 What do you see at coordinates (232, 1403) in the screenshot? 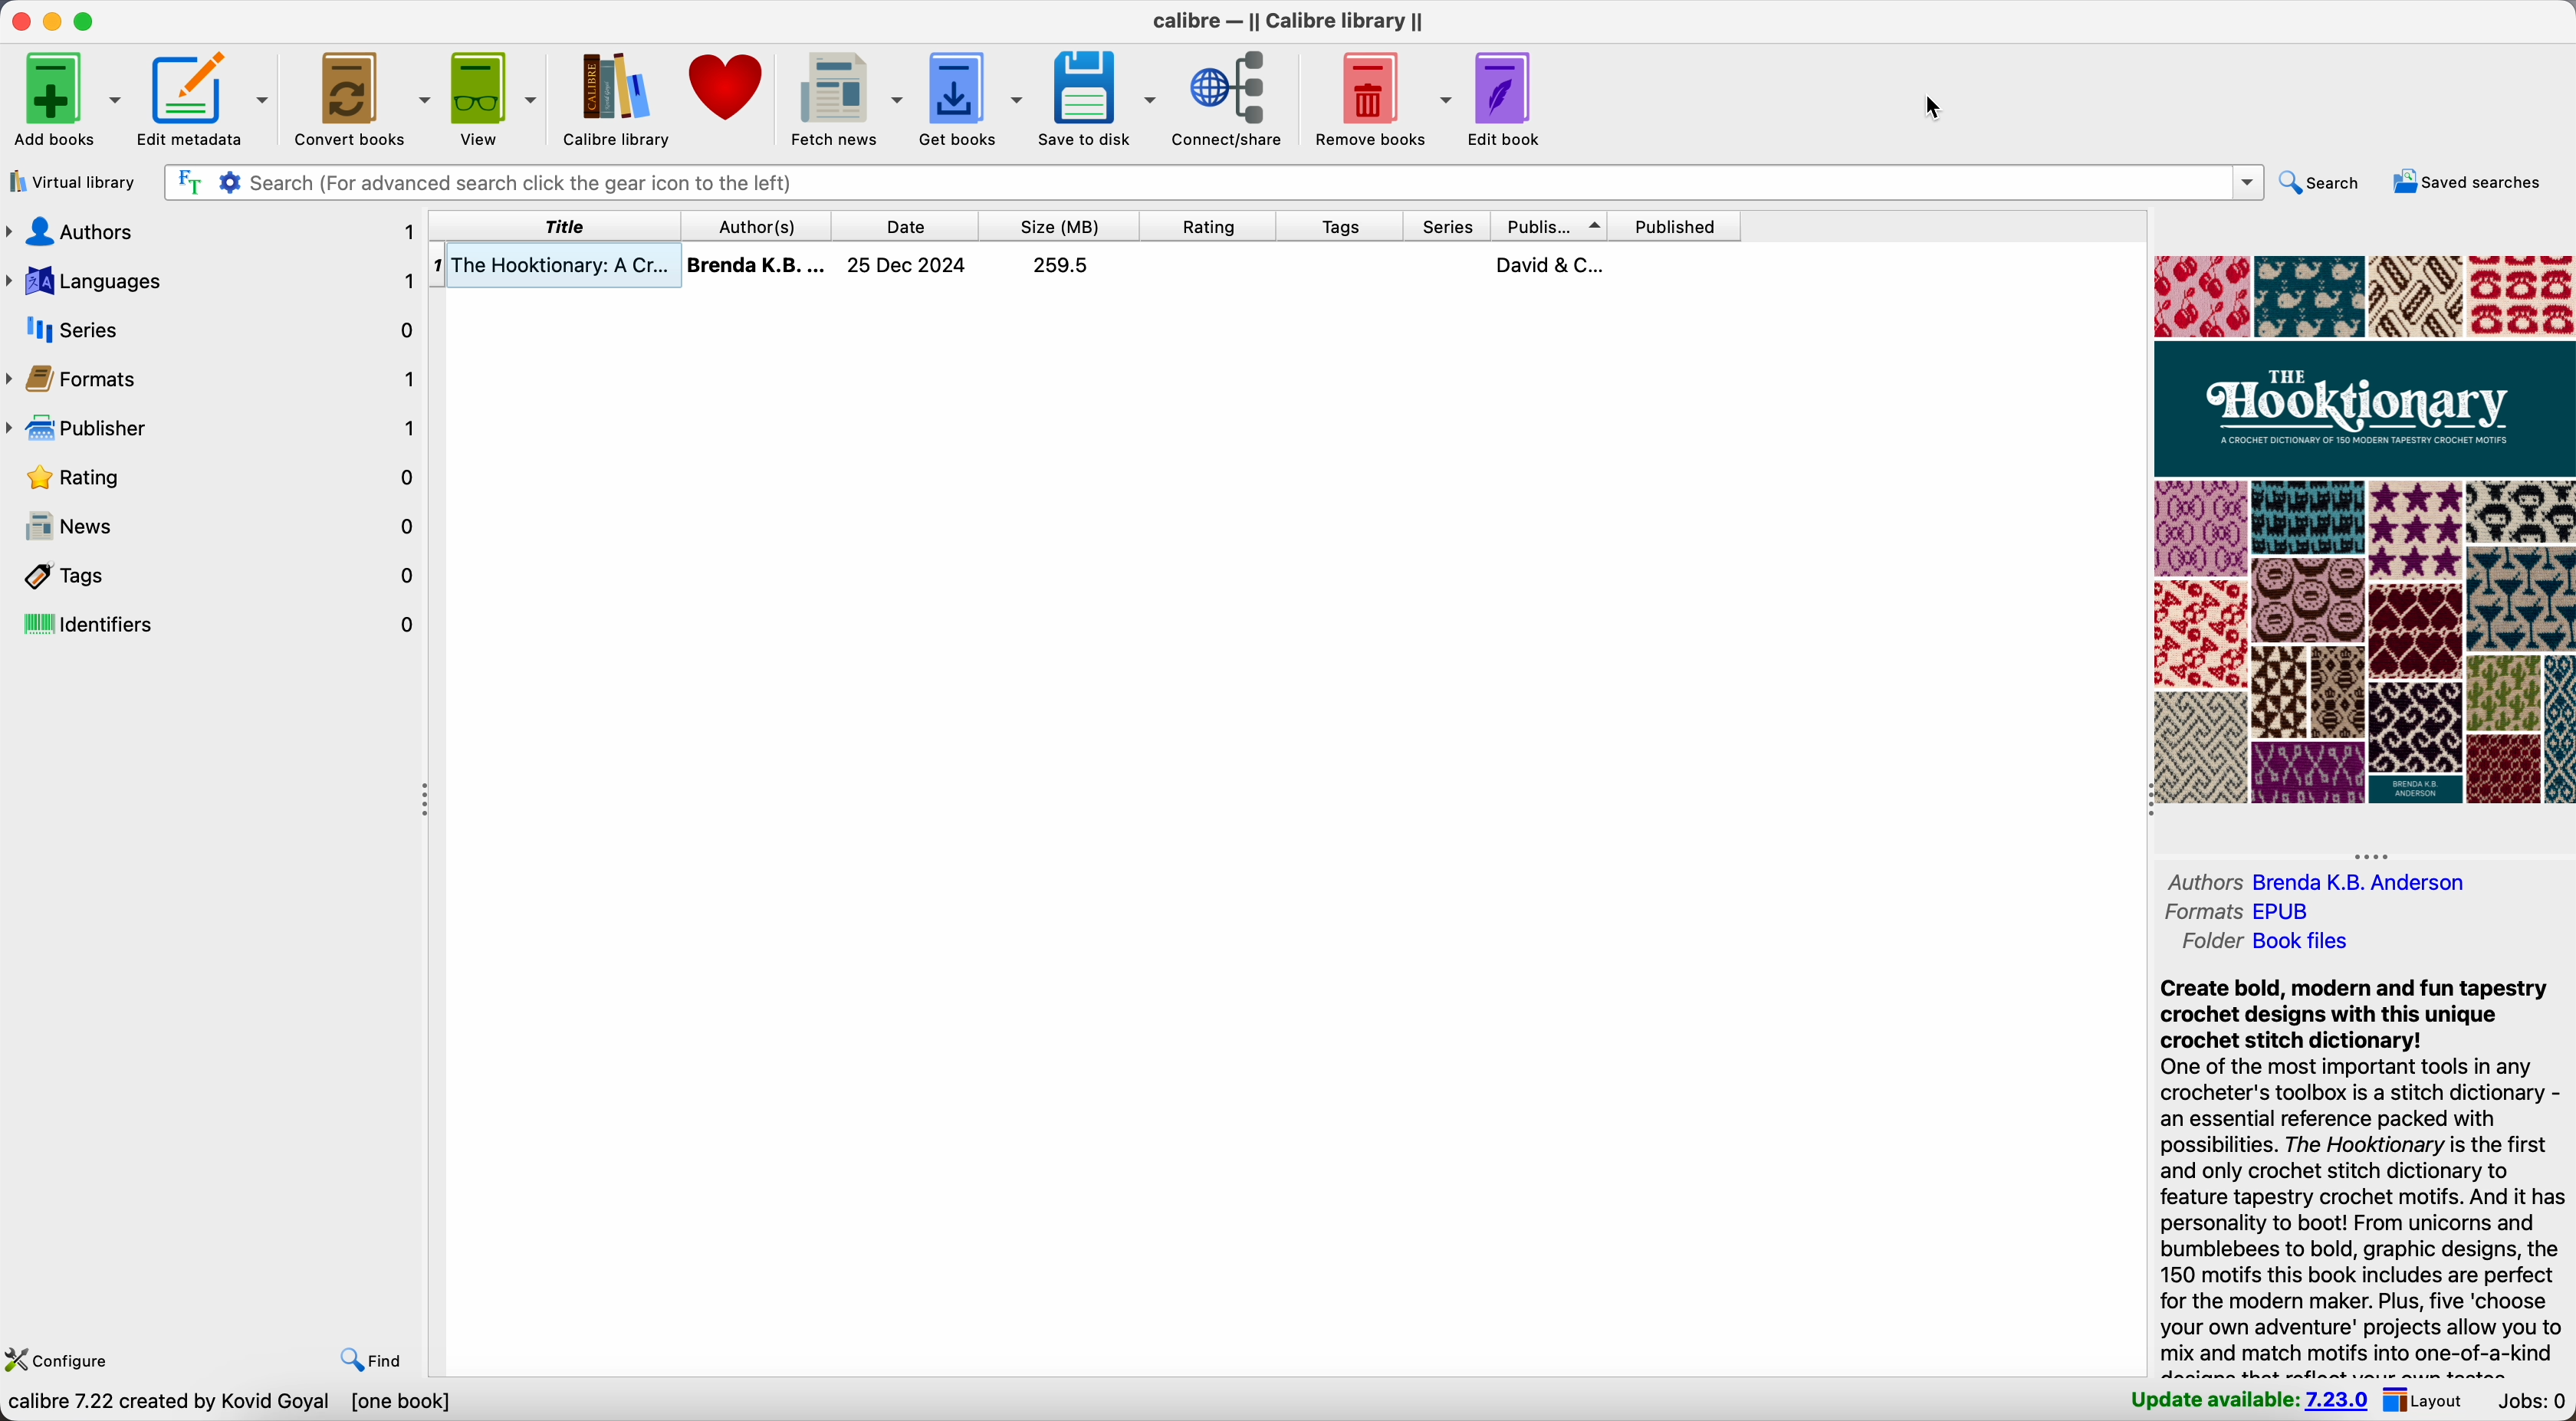
I see `data` at bounding box center [232, 1403].